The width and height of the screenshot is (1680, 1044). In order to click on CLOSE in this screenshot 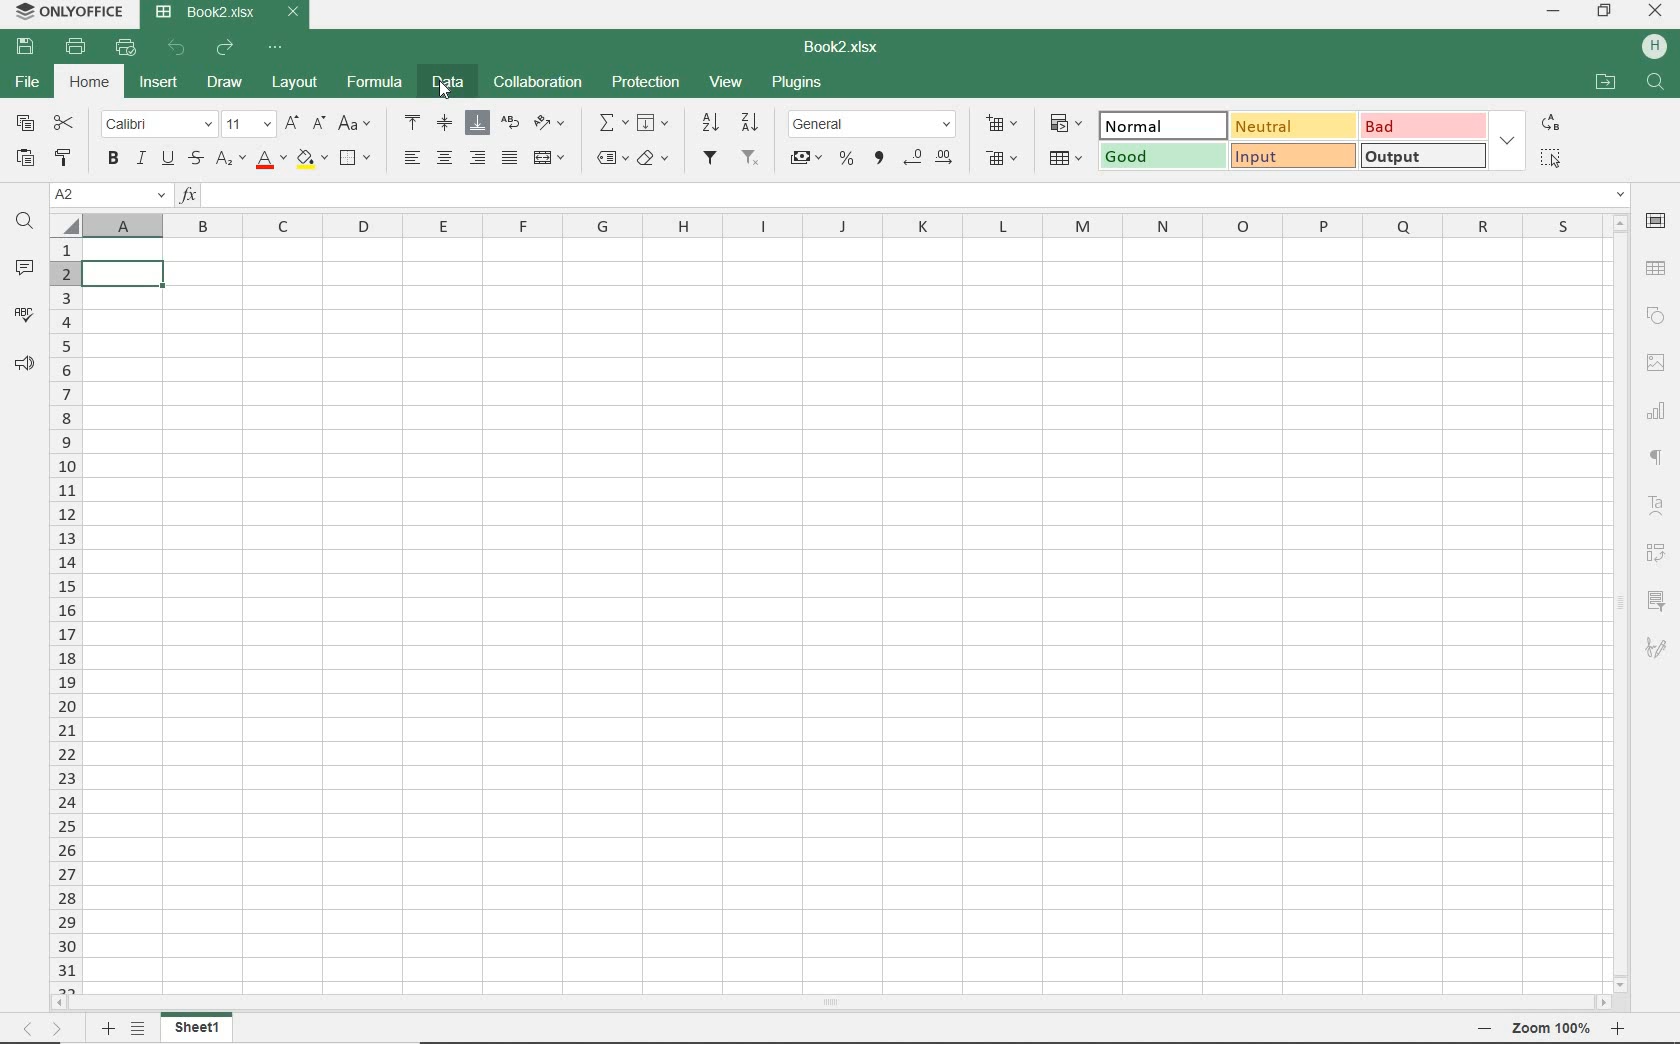, I will do `click(1654, 12)`.